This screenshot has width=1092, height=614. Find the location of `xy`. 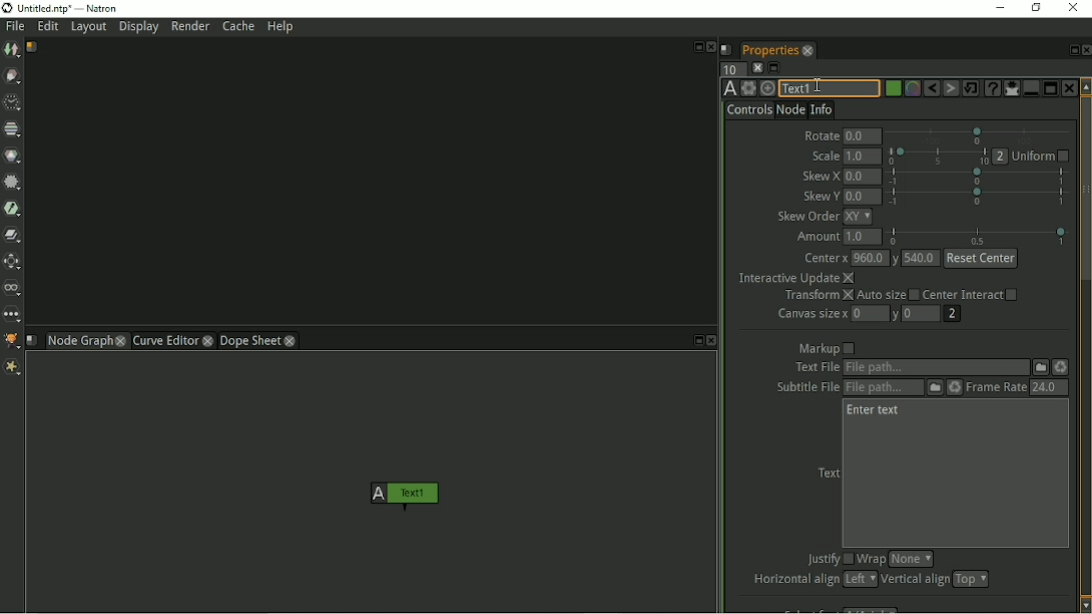

xy is located at coordinates (858, 217).